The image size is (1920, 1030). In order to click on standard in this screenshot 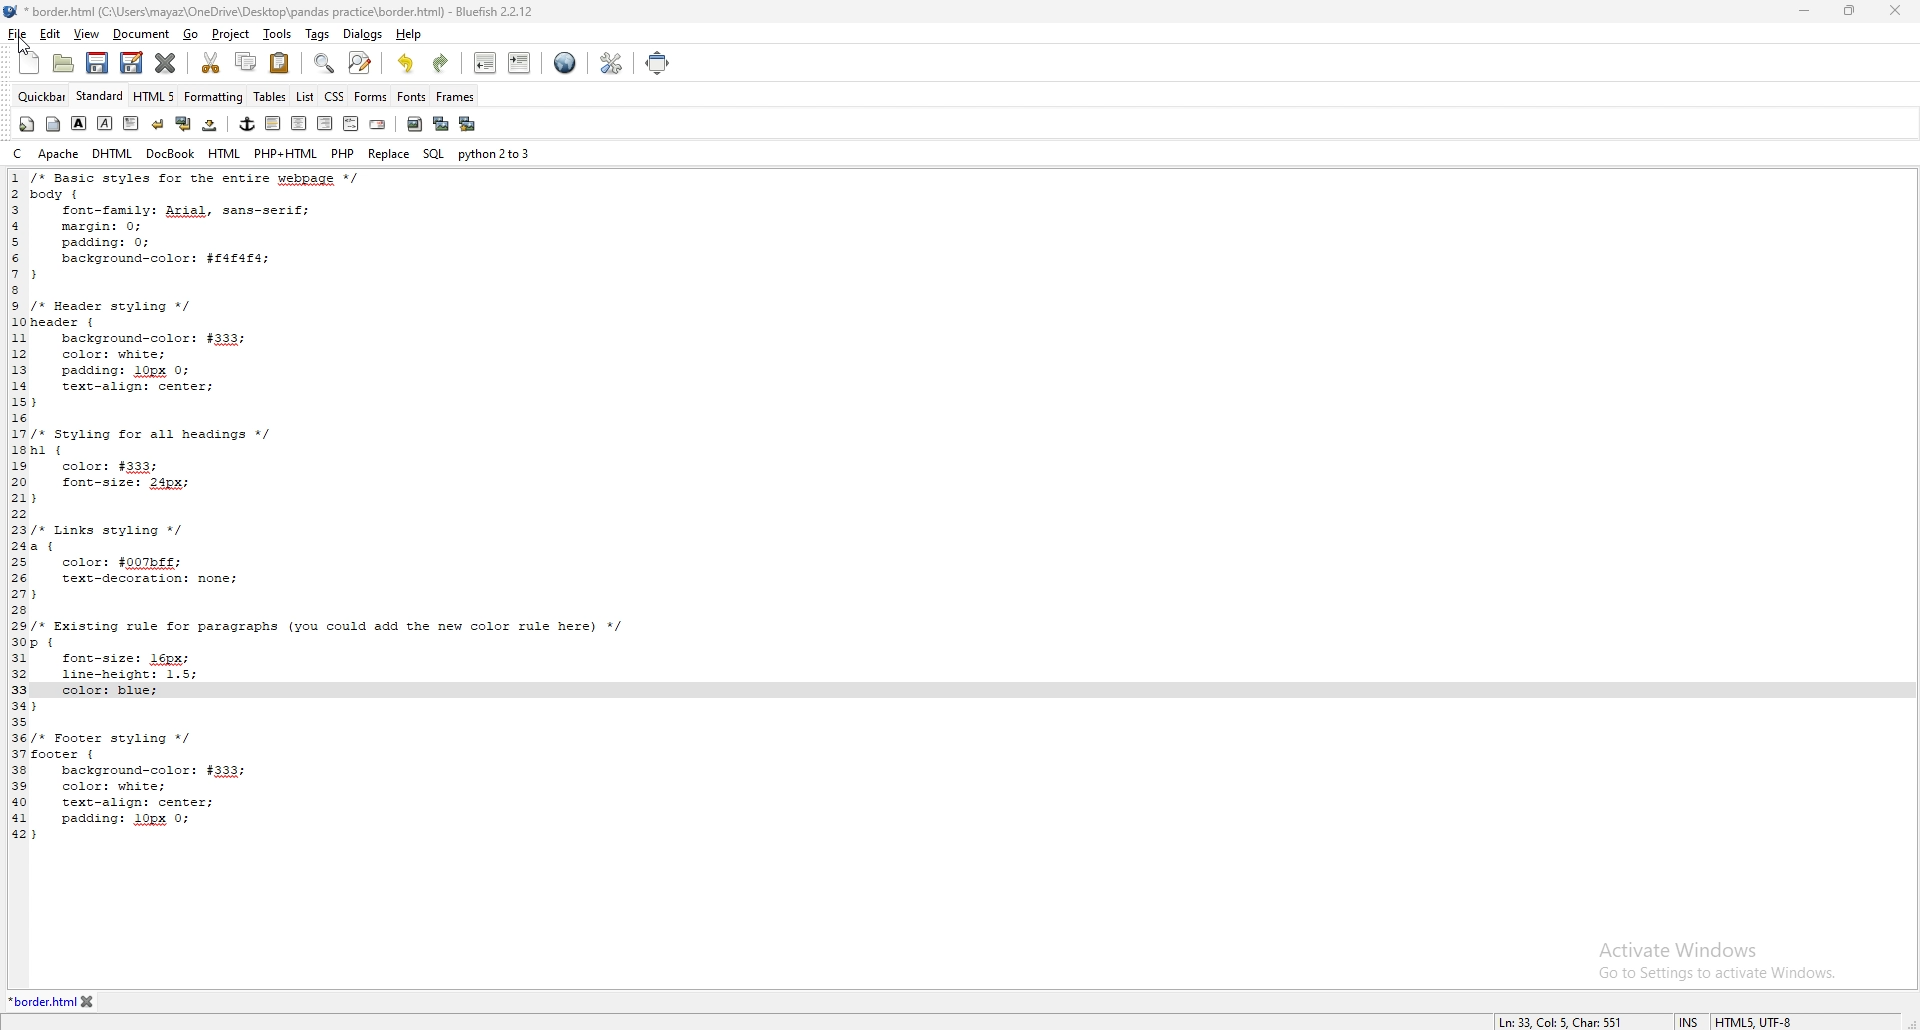, I will do `click(99, 96)`.